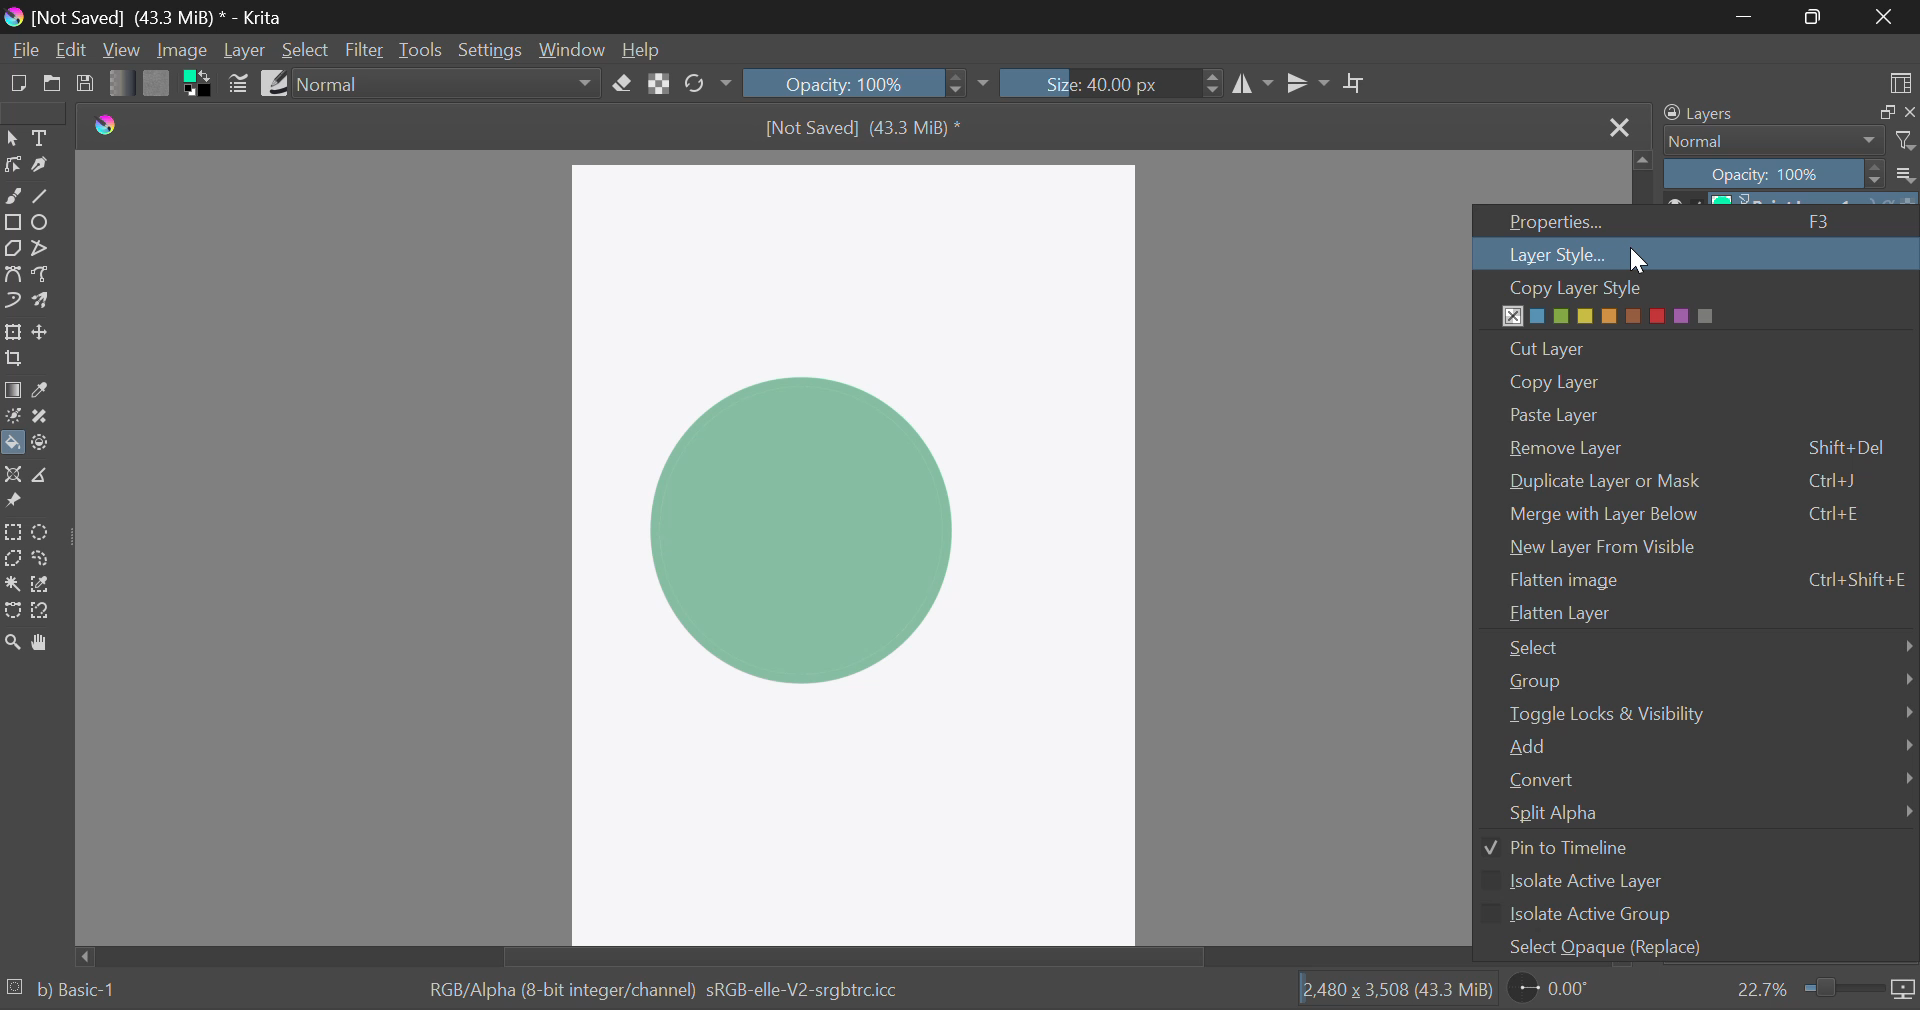 The height and width of the screenshot is (1010, 1920). What do you see at coordinates (1692, 548) in the screenshot?
I see `New Layer from Visible` at bounding box center [1692, 548].